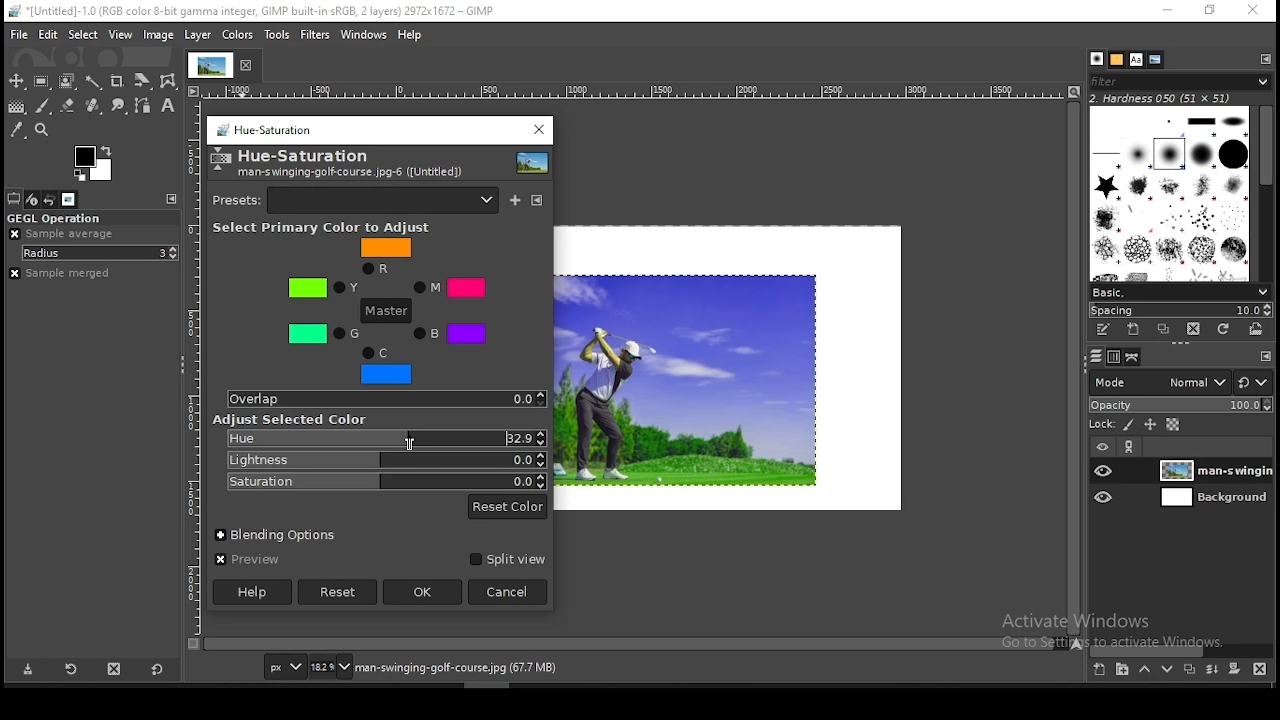  I want to click on eraser tool, so click(95, 107).